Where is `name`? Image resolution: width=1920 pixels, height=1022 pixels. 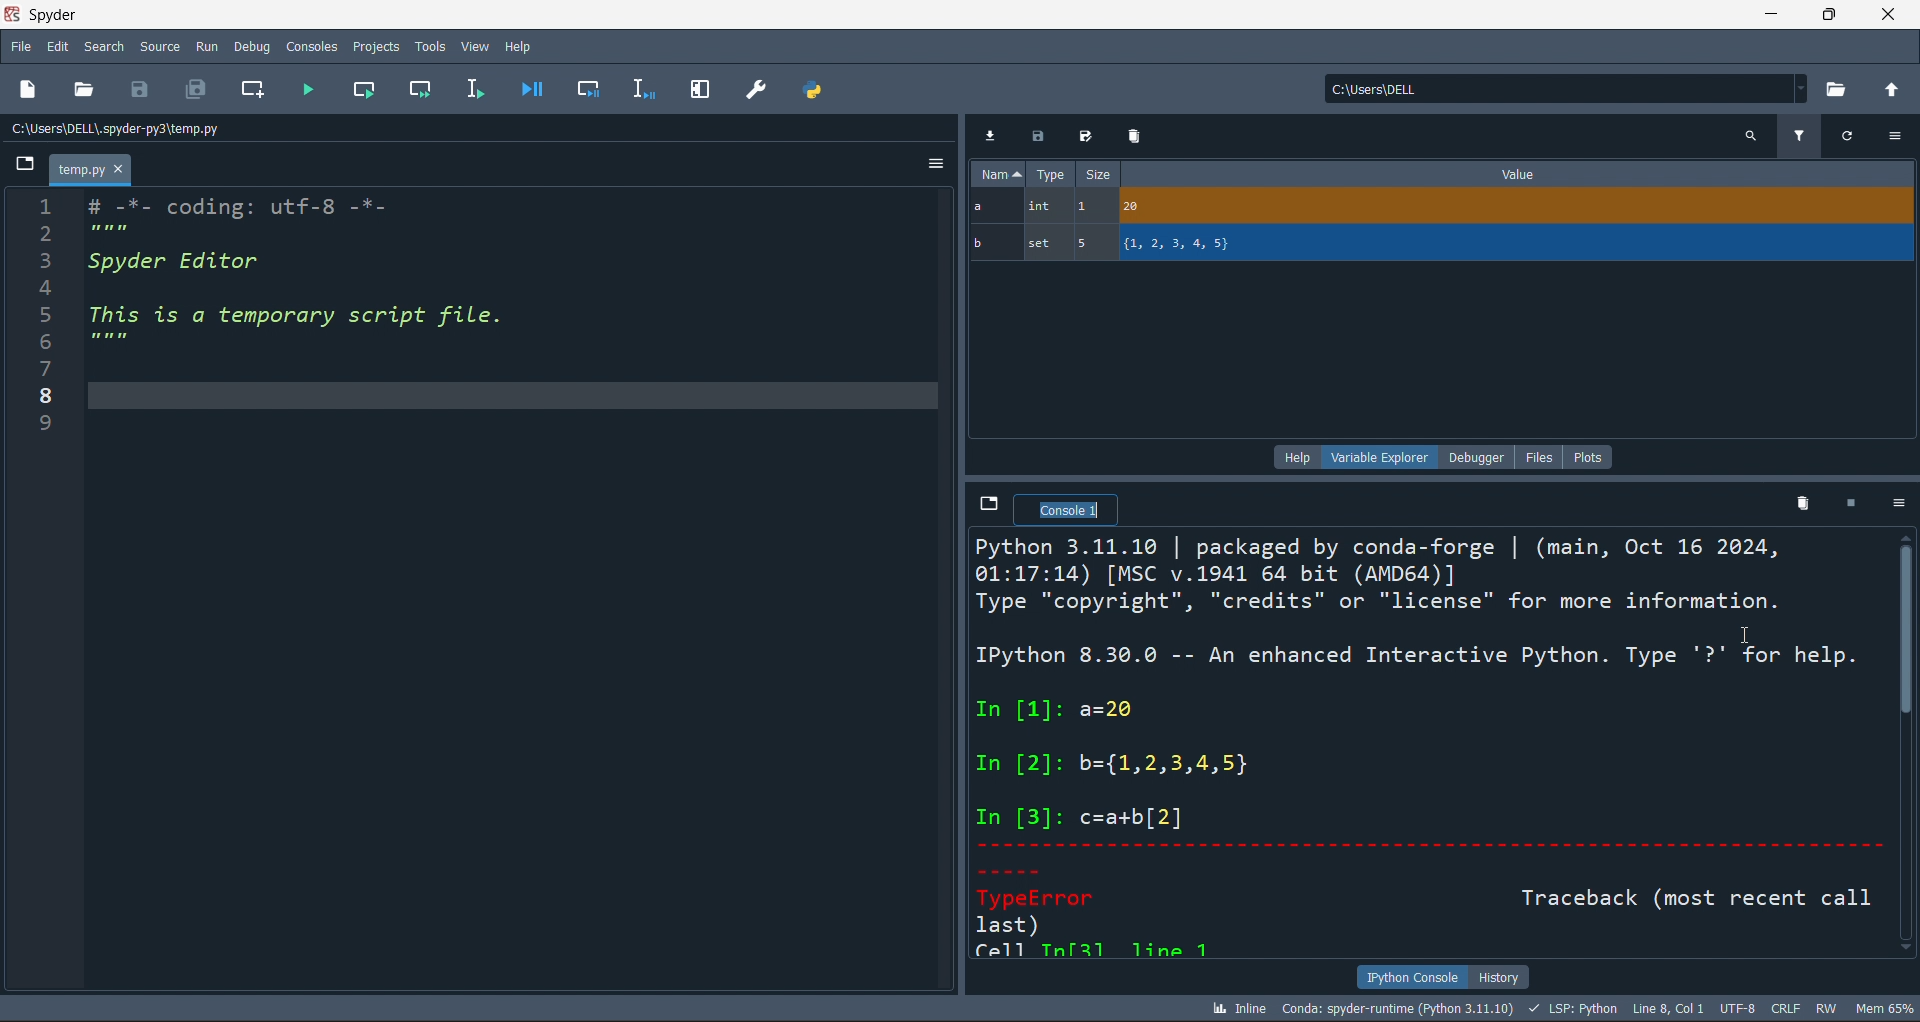
name is located at coordinates (995, 174).